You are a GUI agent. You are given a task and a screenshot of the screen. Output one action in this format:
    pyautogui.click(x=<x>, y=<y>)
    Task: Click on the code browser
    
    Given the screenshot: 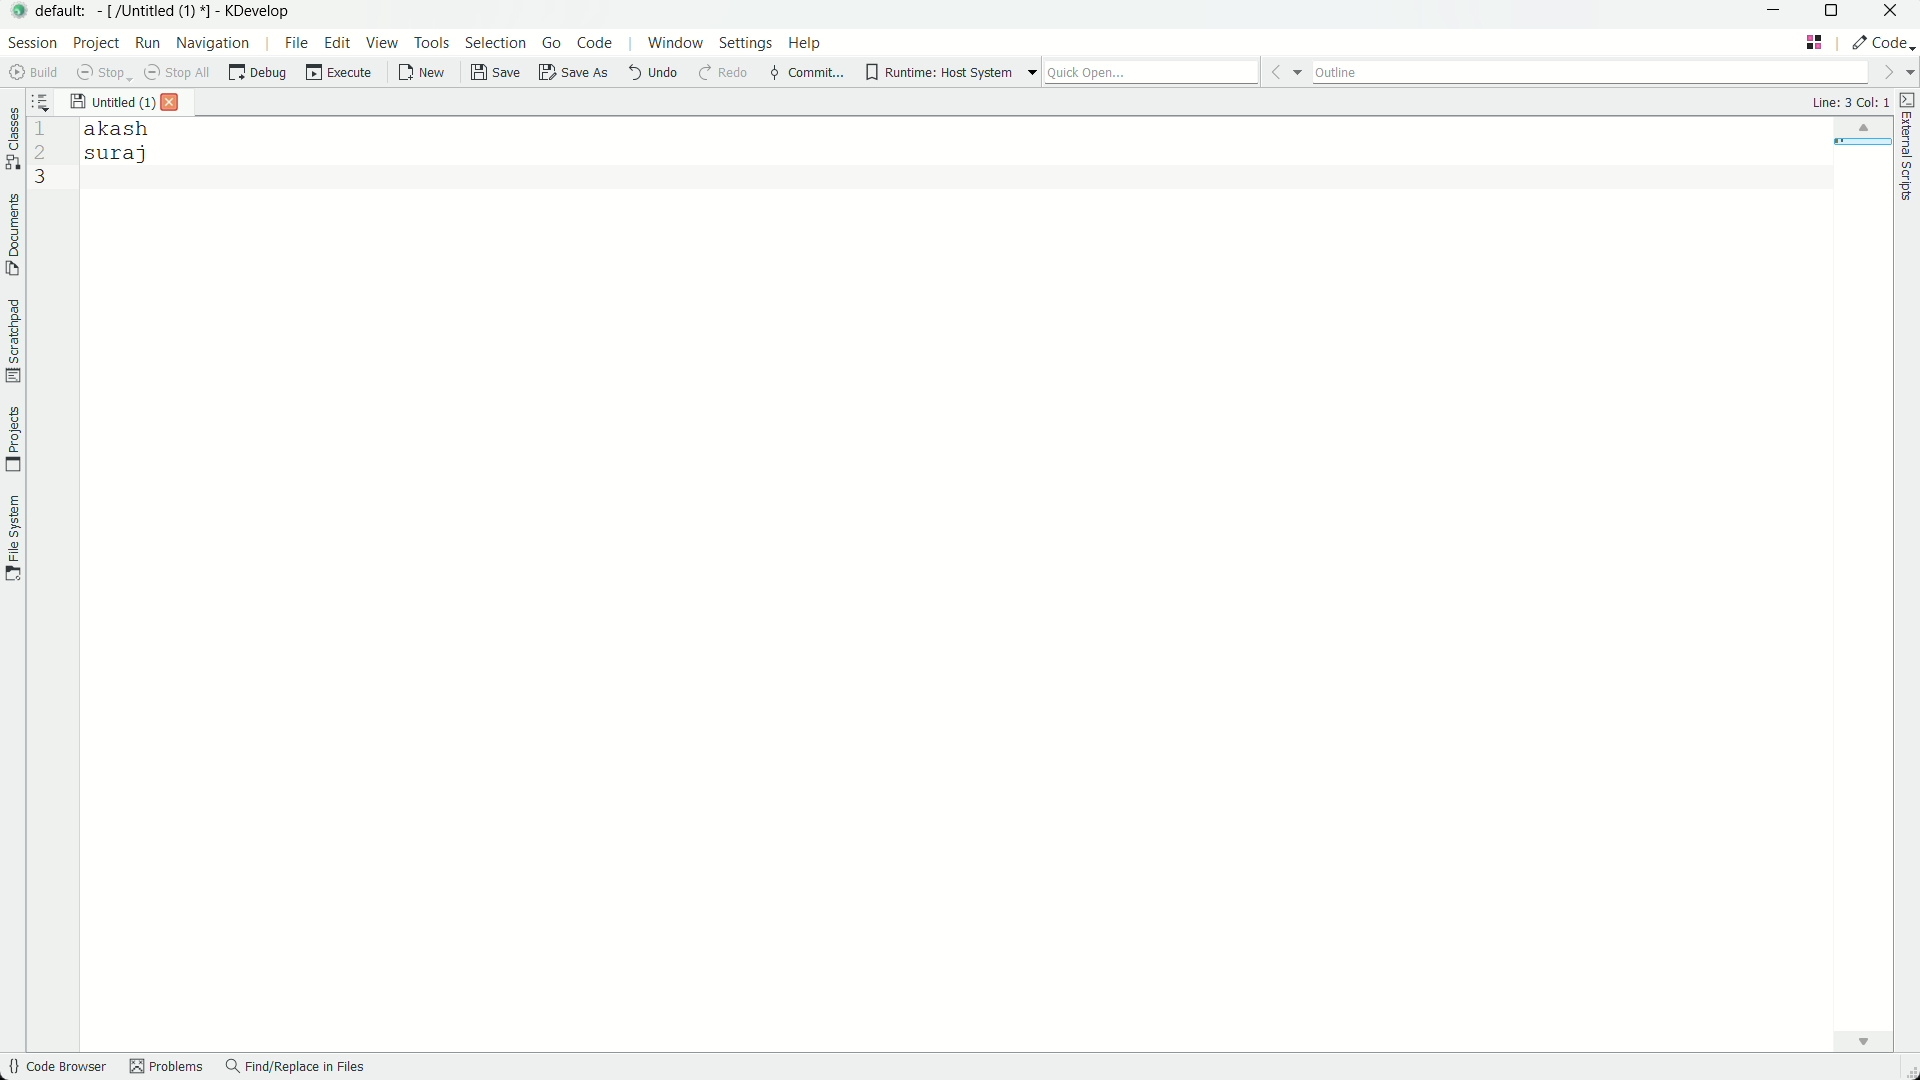 What is the action you would take?
    pyautogui.click(x=56, y=1068)
    